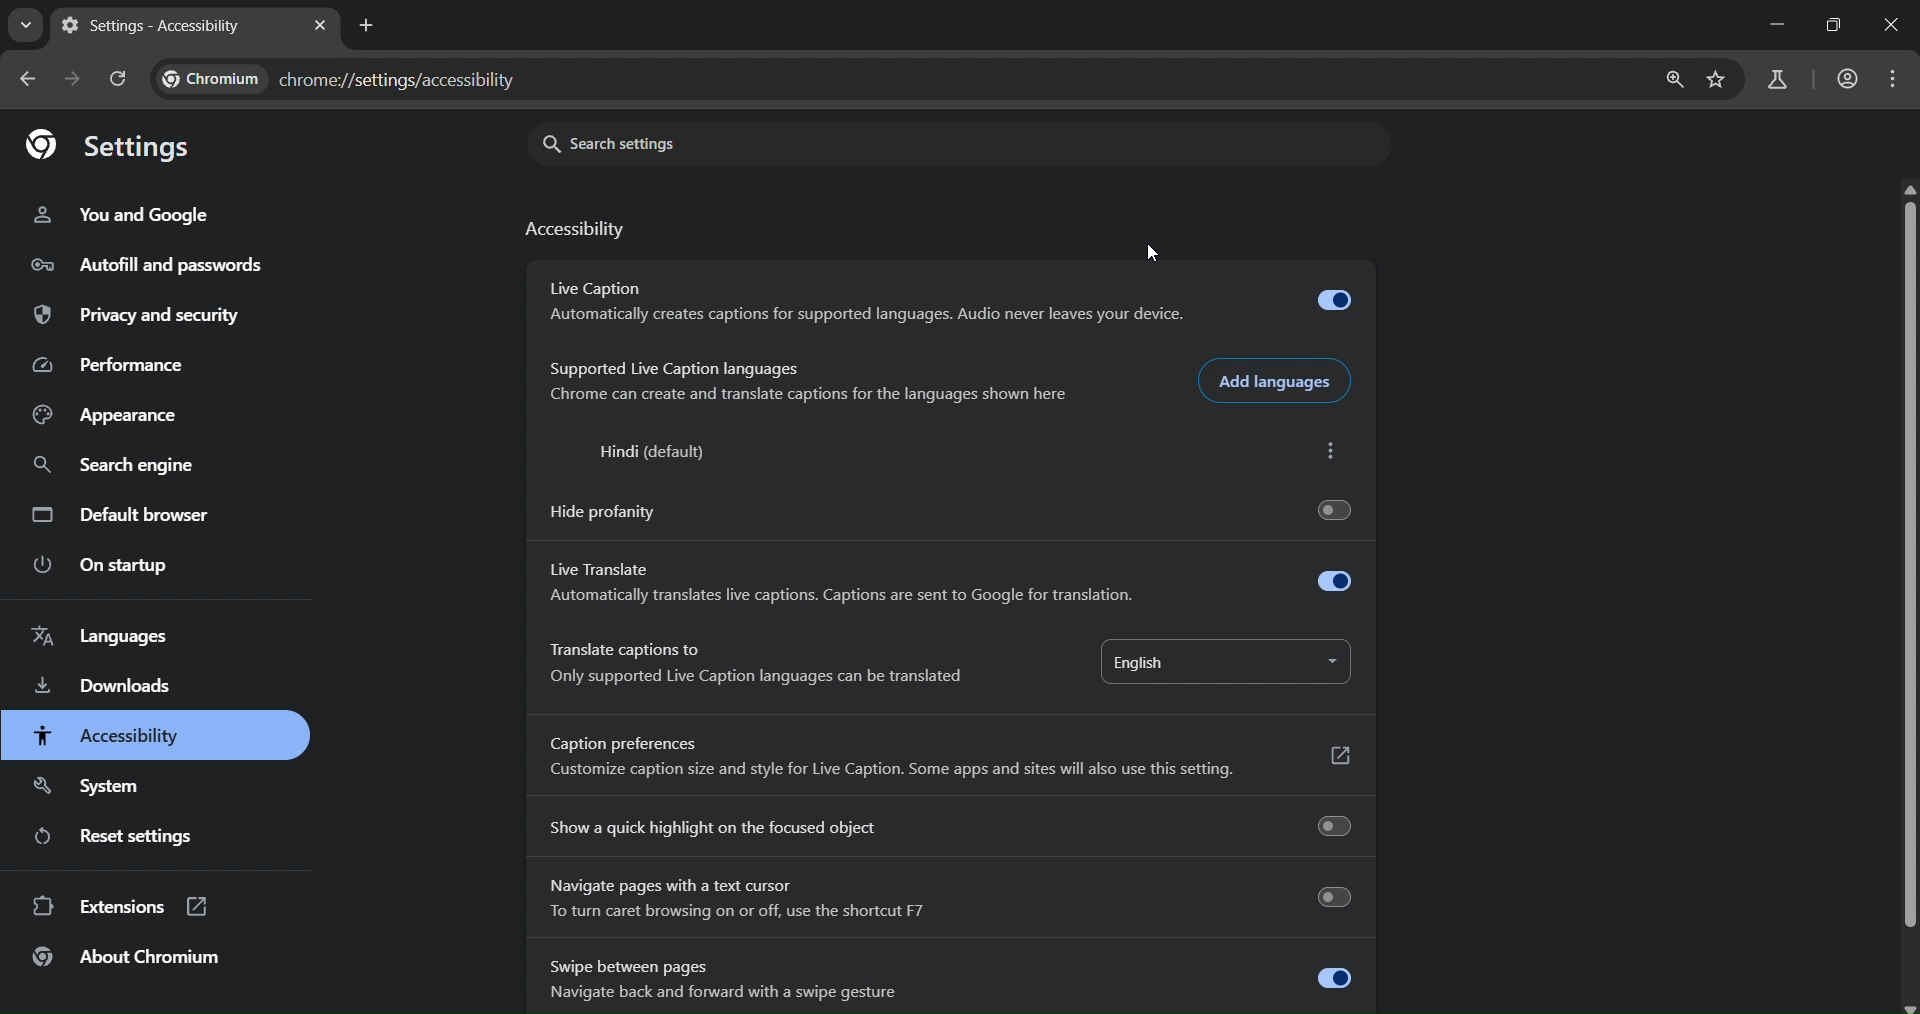 Image resolution: width=1920 pixels, height=1014 pixels. I want to click on search engine, so click(118, 466).